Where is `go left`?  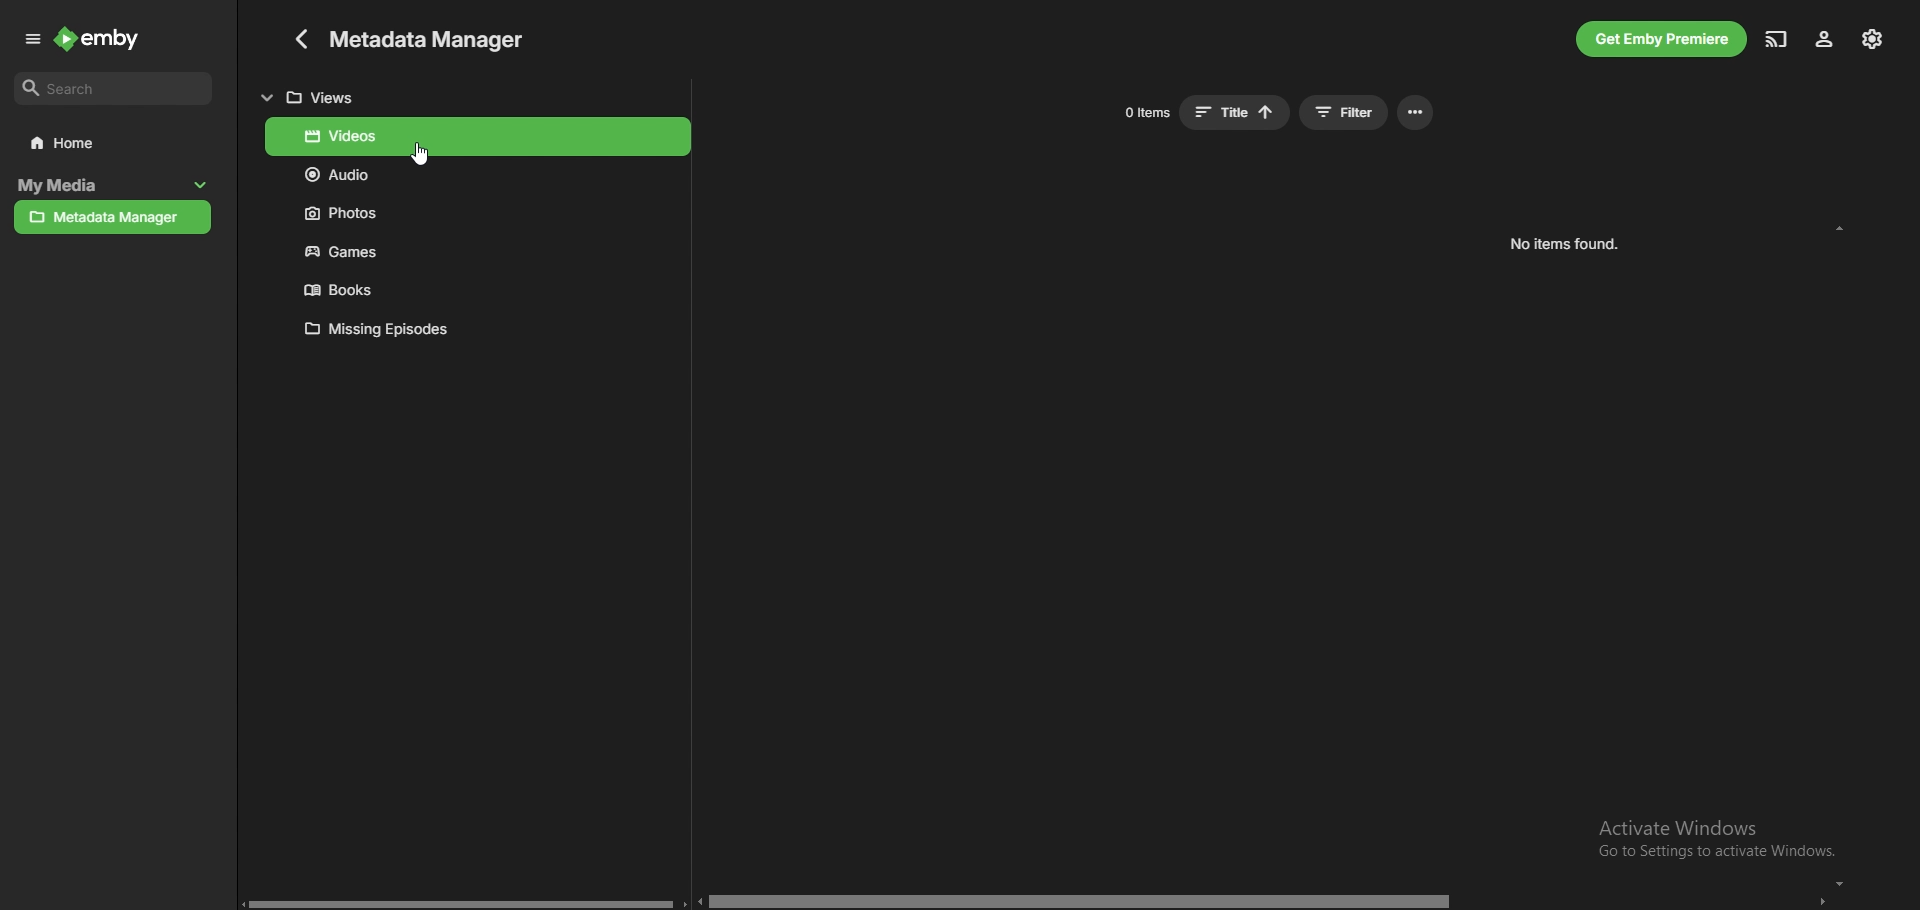 go left is located at coordinates (239, 904).